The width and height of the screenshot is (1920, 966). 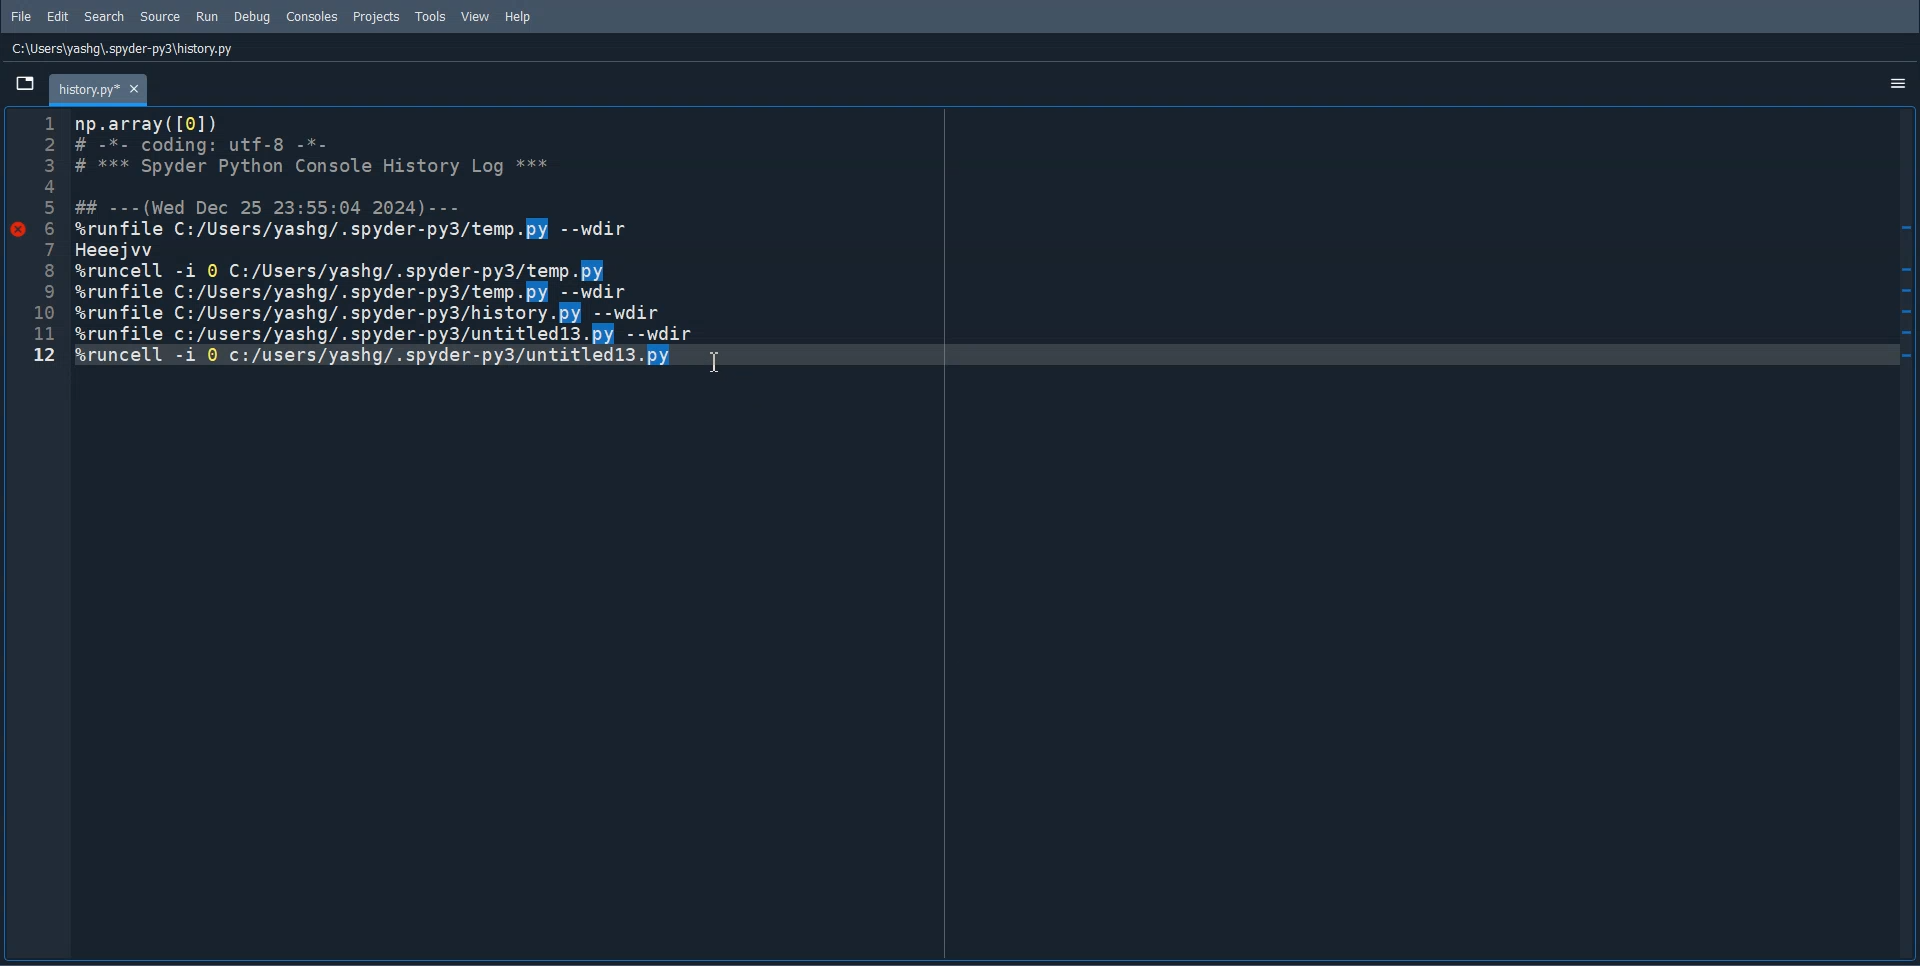 What do you see at coordinates (41, 239) in the screenshot?
I see `Line Number` at bounding box center [41, 239].